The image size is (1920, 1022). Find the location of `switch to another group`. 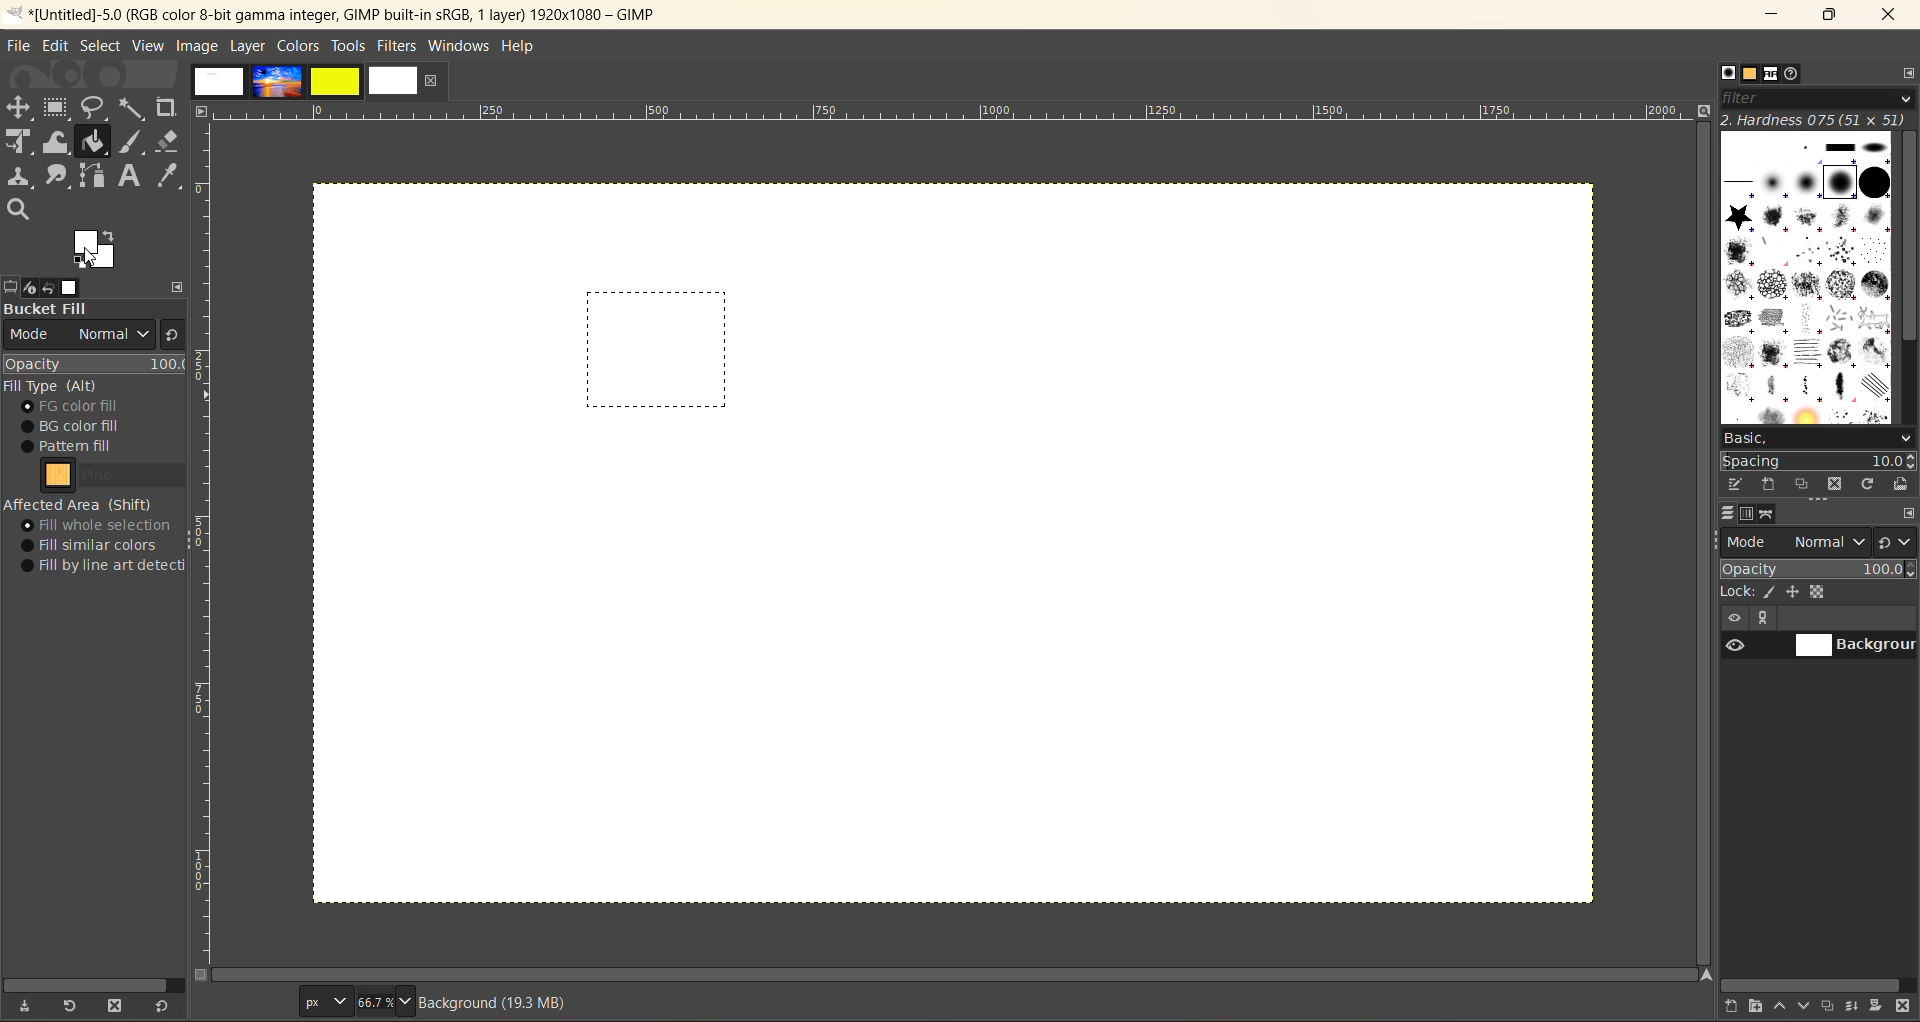

switch to another group is located at coordinates (1897, 541).